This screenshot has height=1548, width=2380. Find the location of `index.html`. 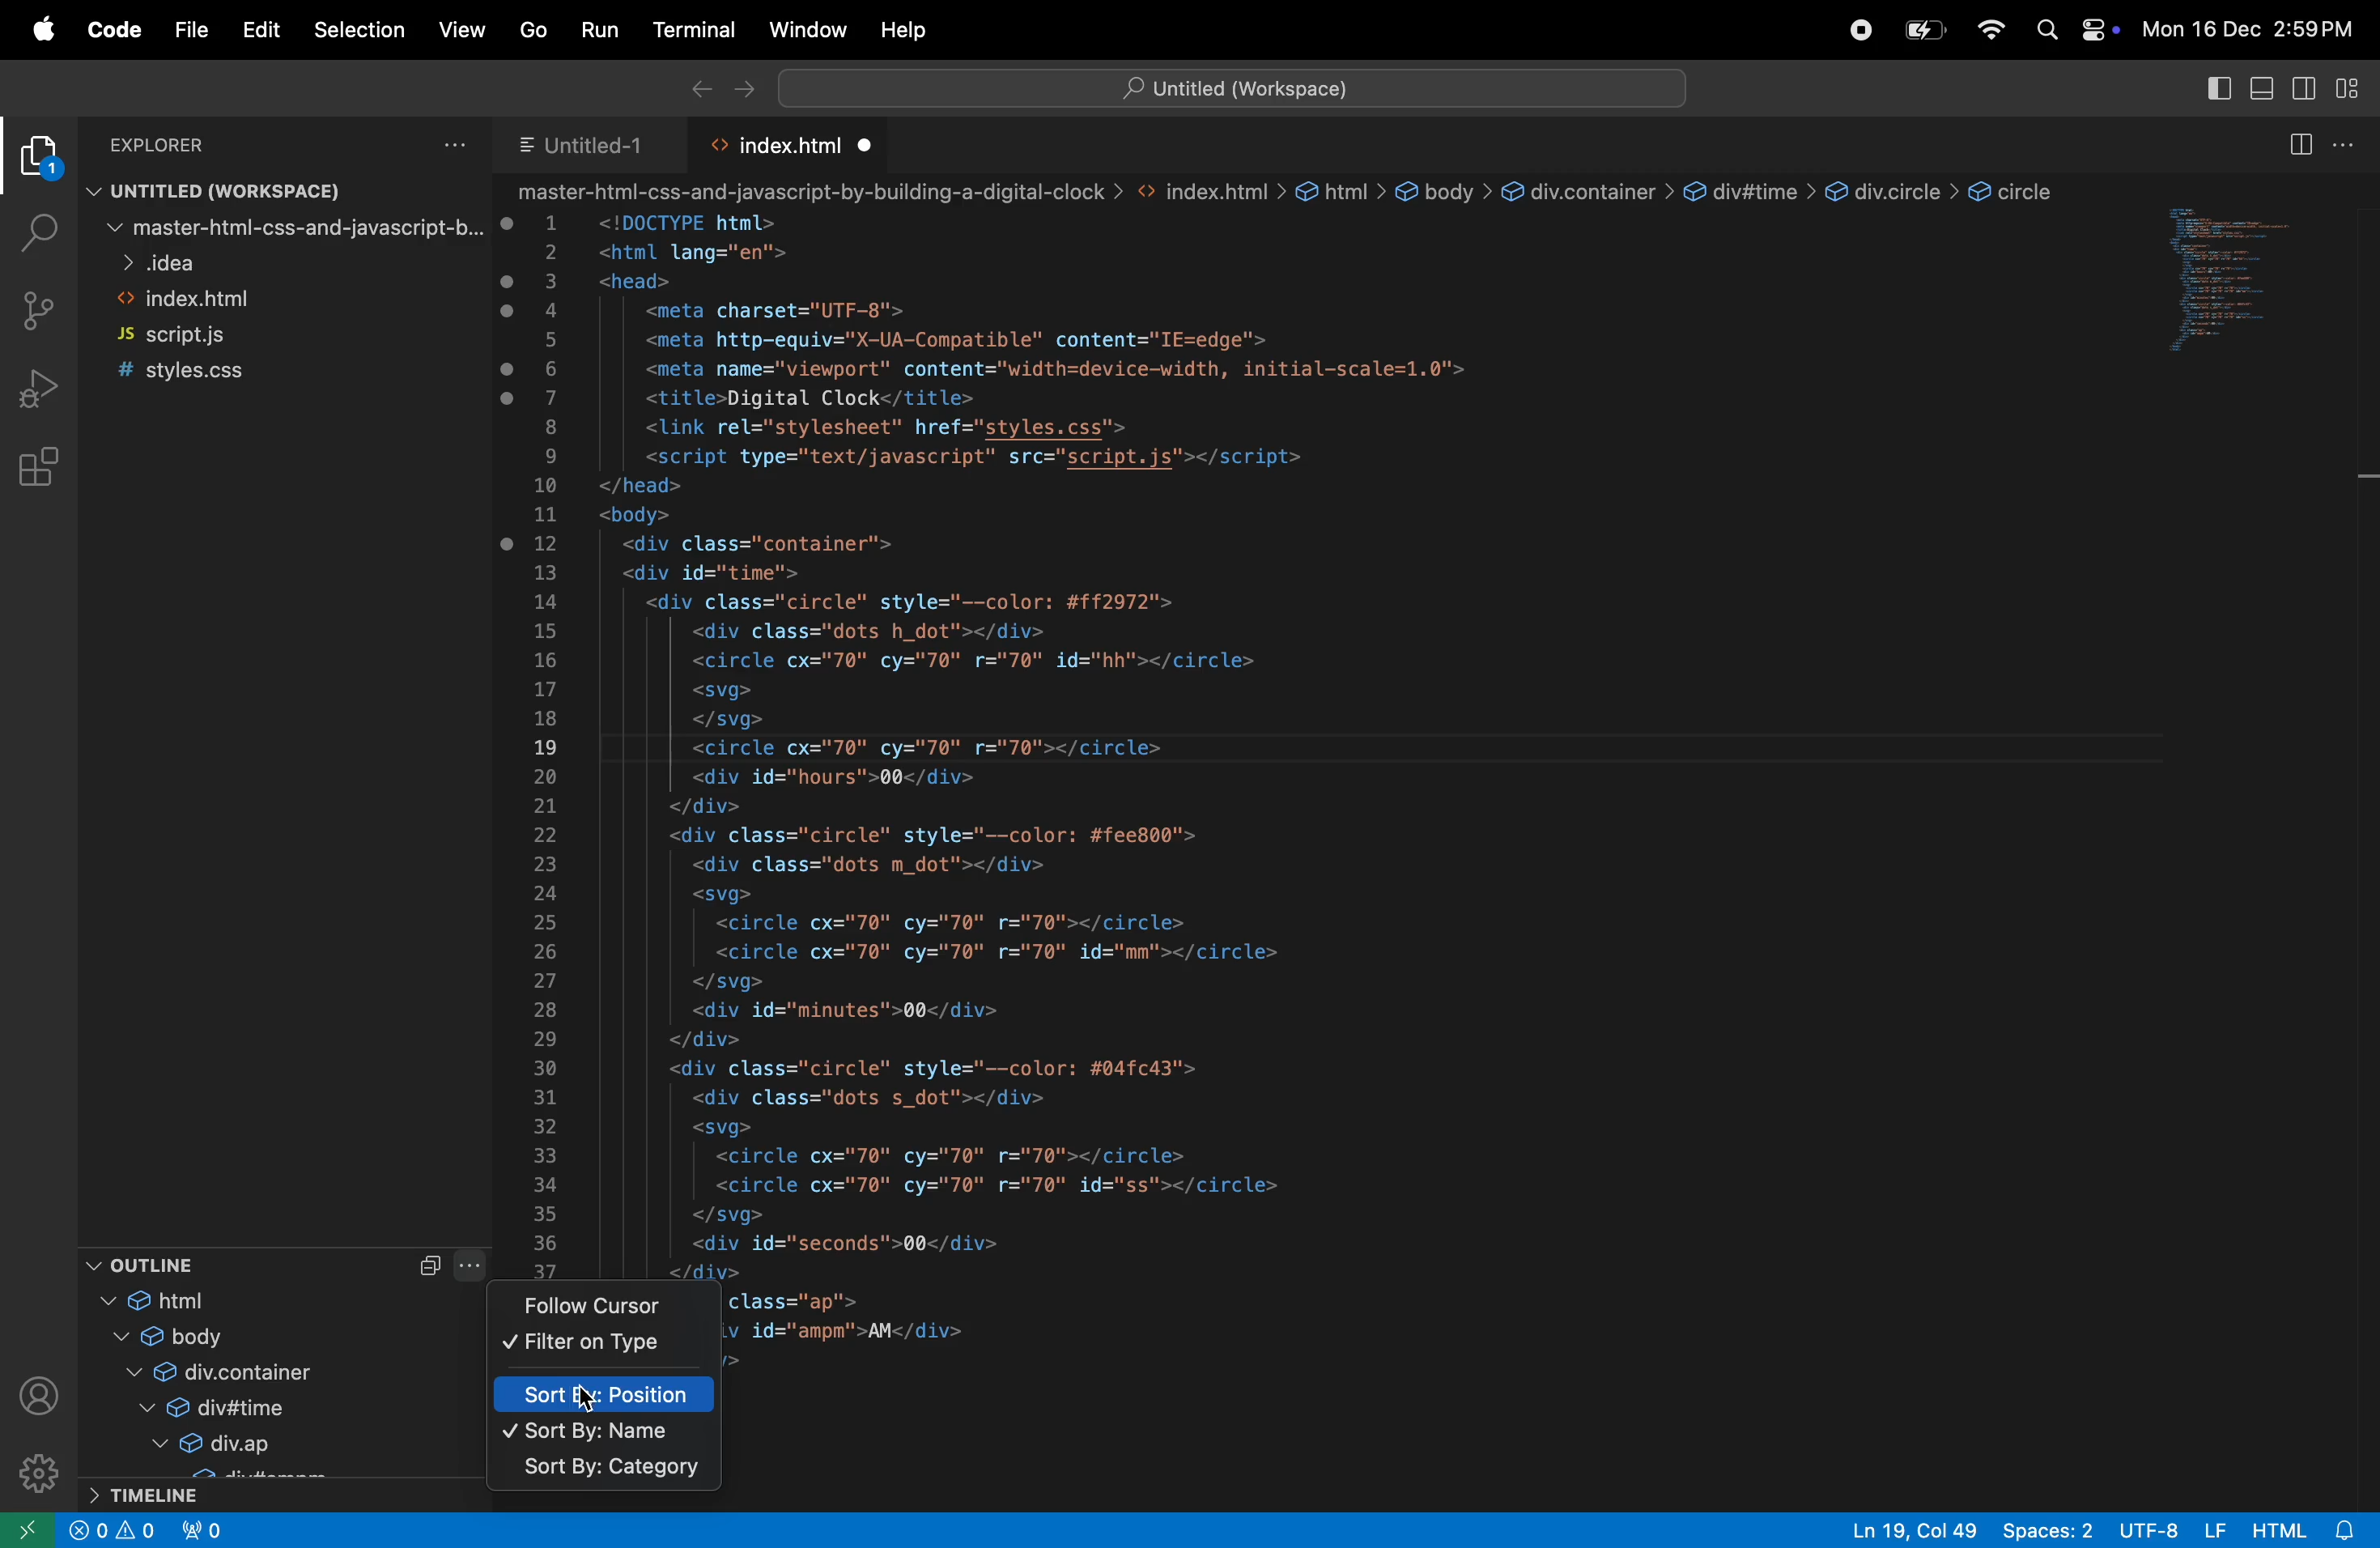

index.html is located at coordinates (256, 297).